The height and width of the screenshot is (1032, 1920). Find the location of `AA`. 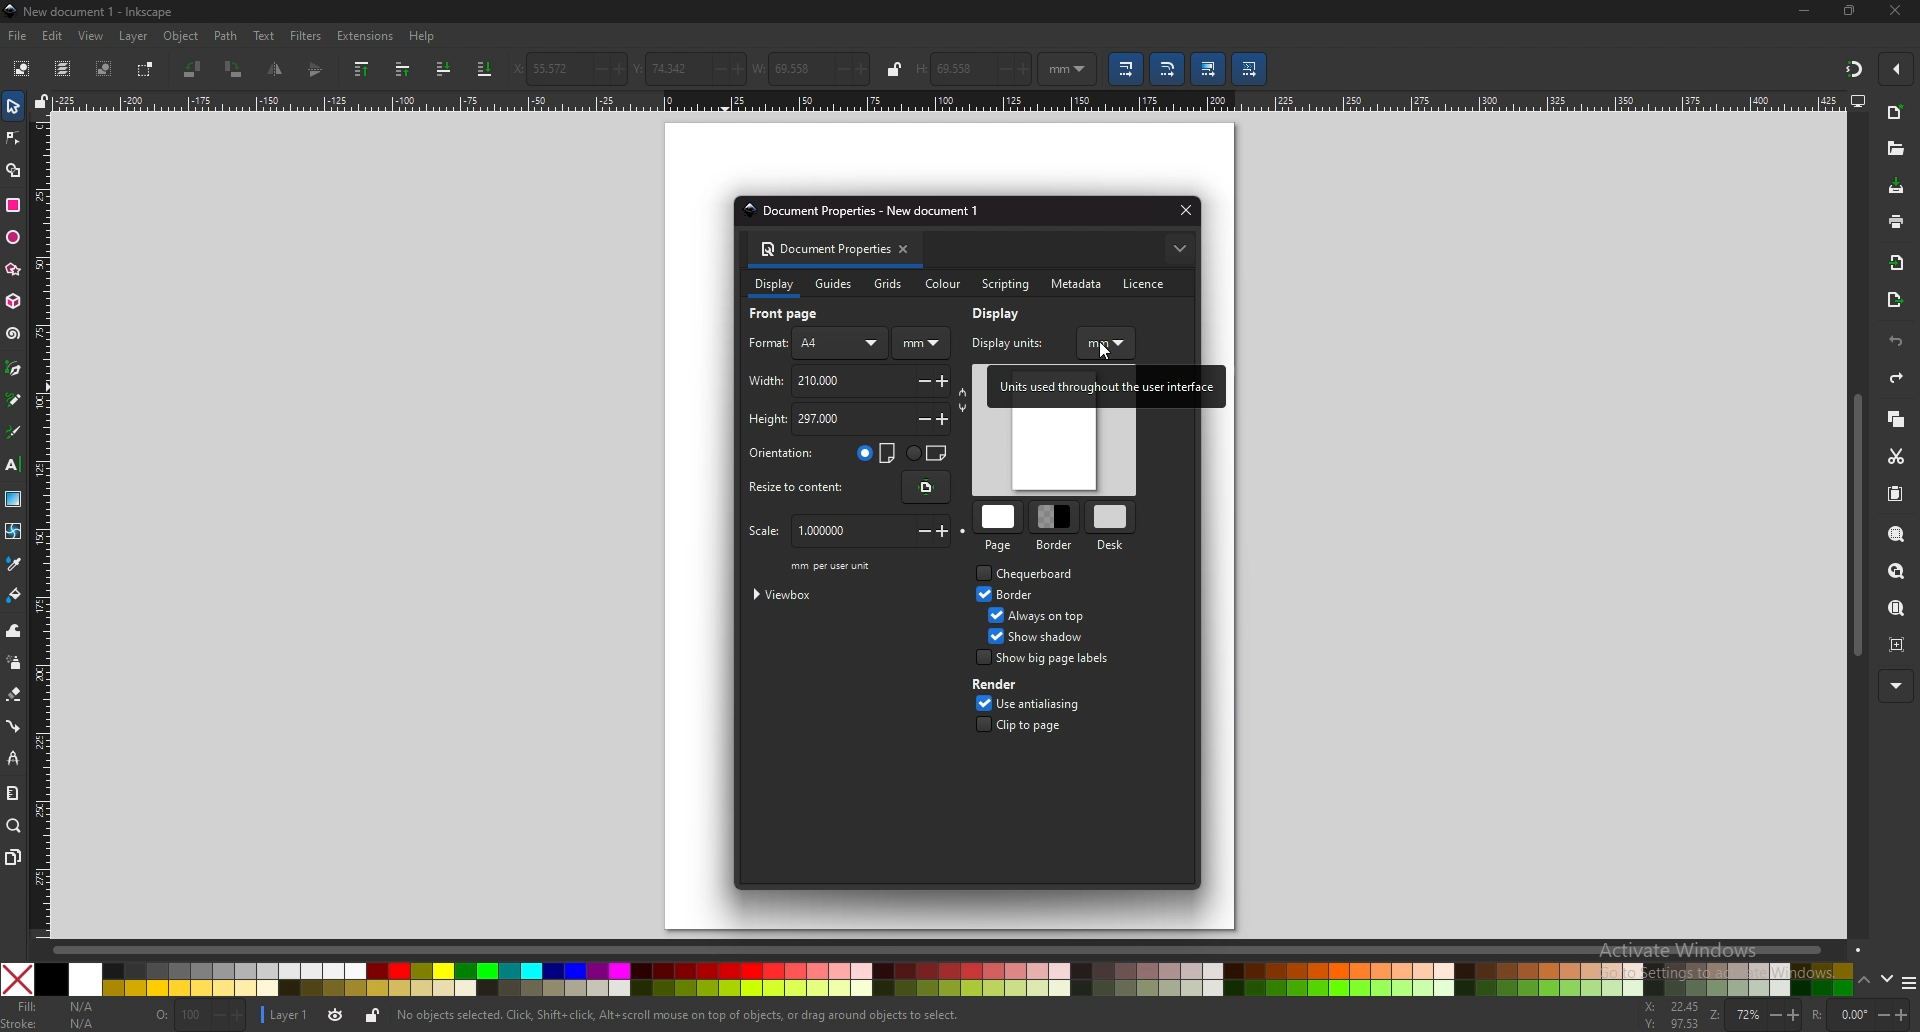

AA is located at coordinates (842, 343).